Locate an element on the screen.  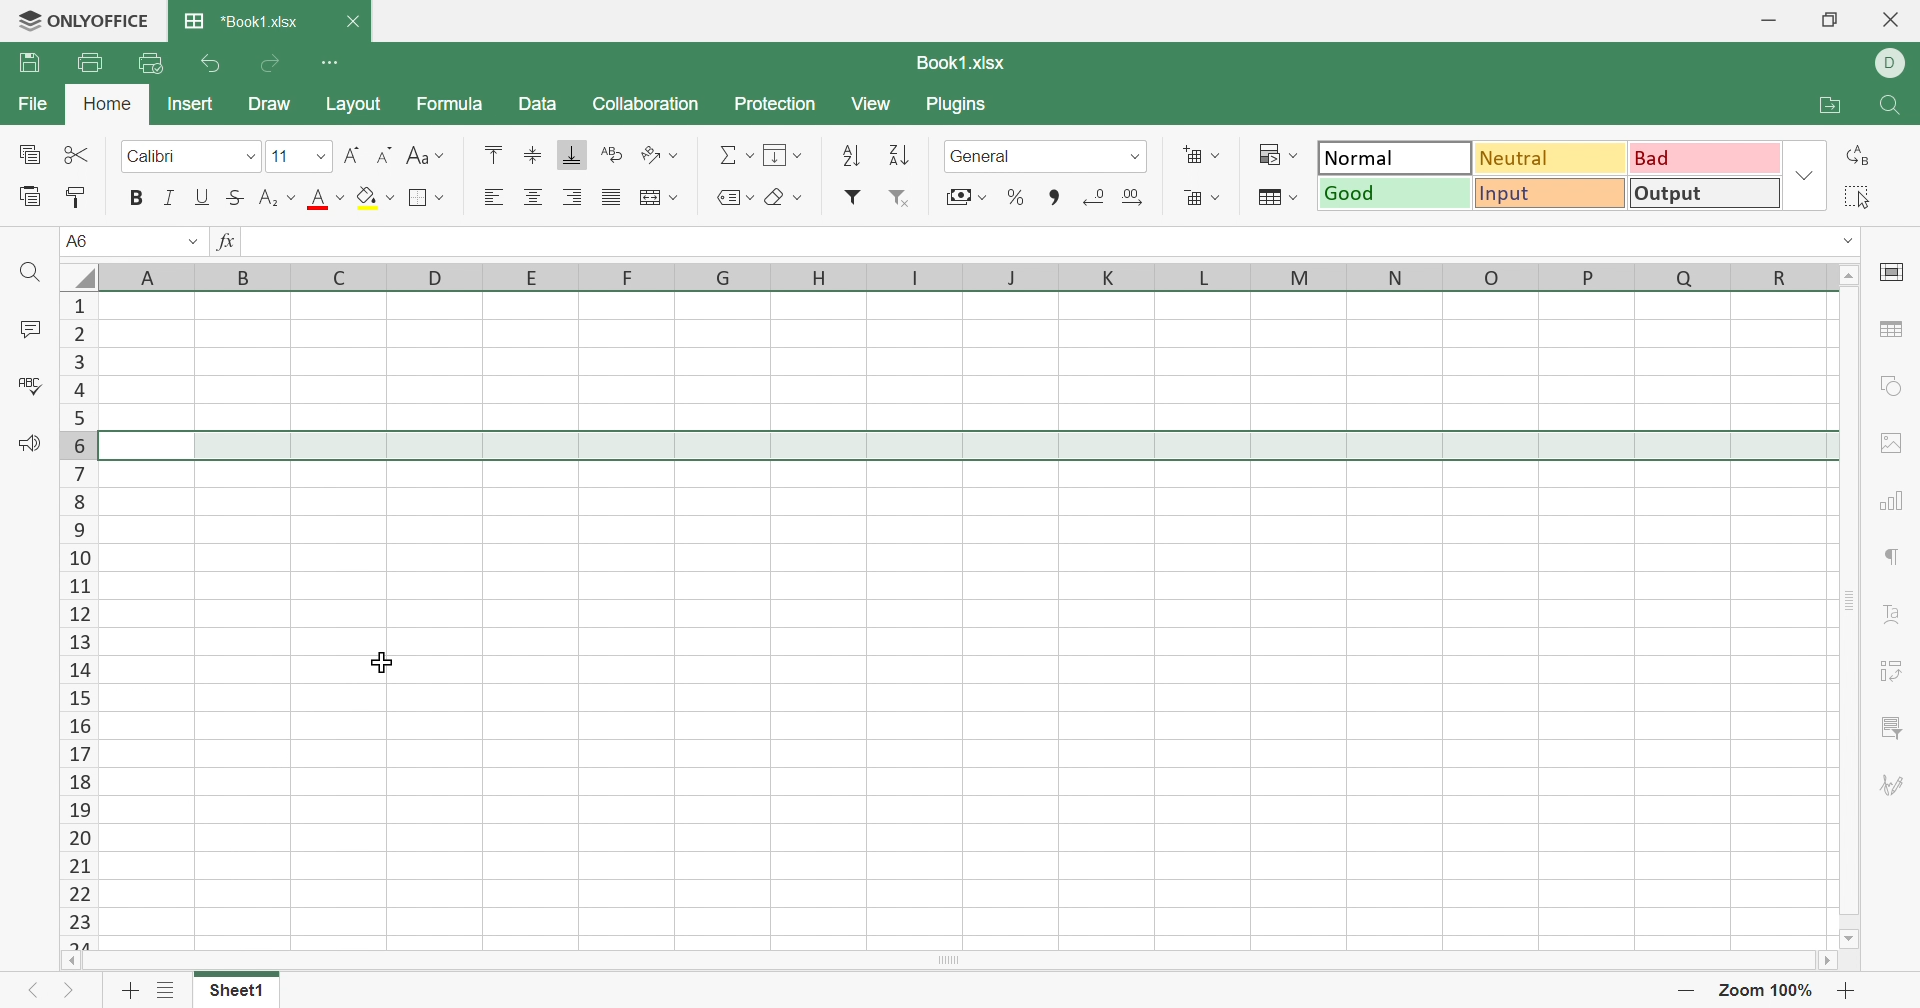
Drop Down is located at coordinates (249, 157).